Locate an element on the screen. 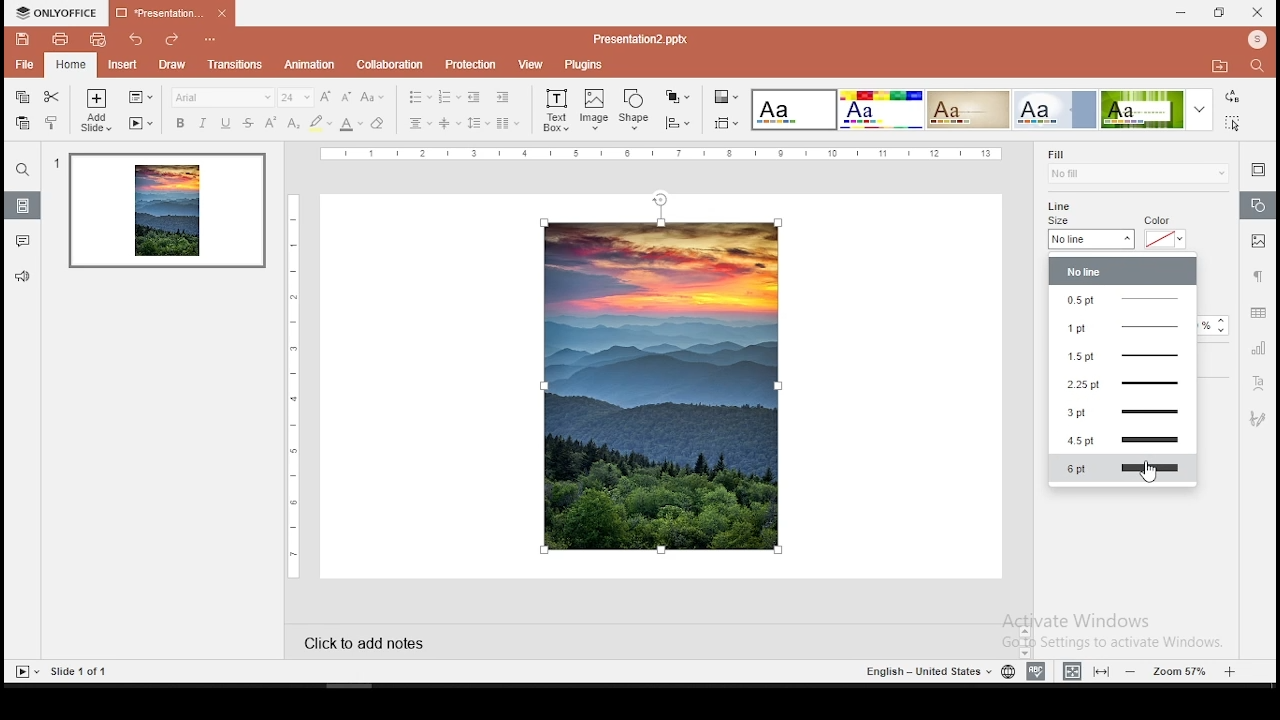 This screenshot has height=720, width=1280. paragraph settings is located at coordinates (1256, 276).